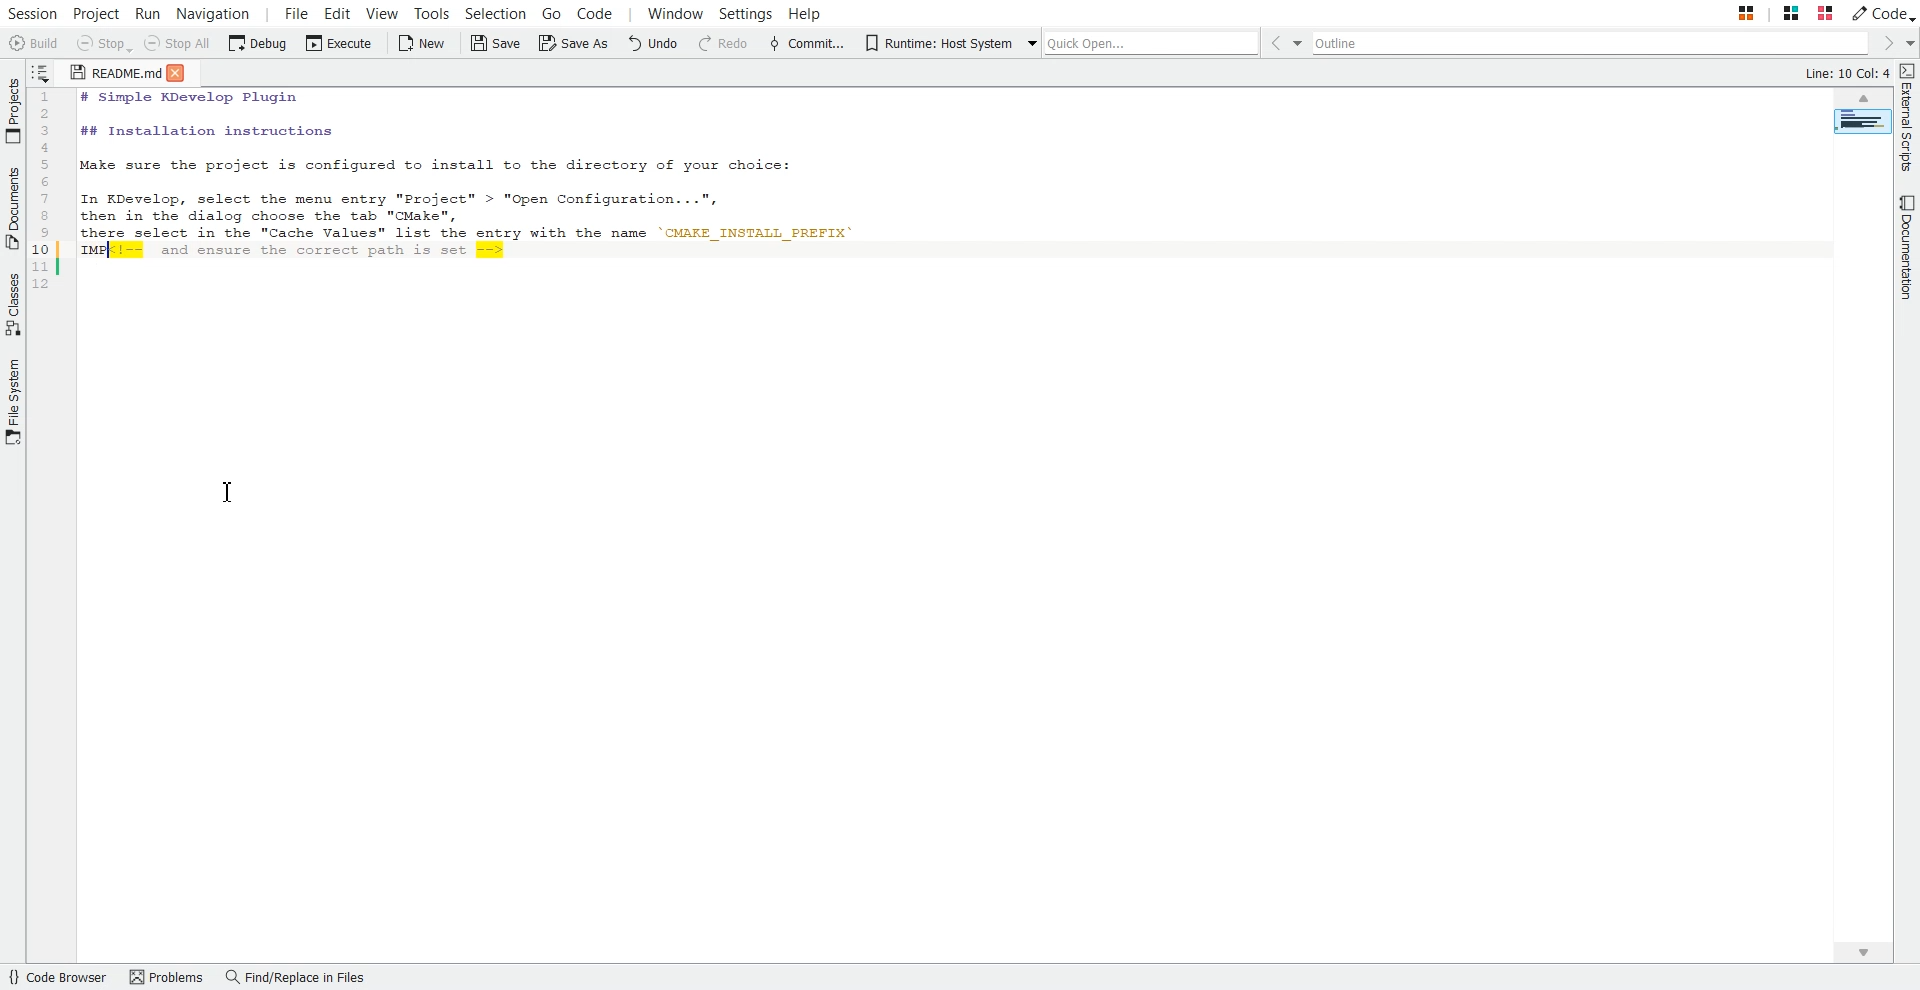 This screenshot has height=990, width=1920. What do you see at coordinates (653, 44) in the screenshot?
I see `Undo` at bounding box center [653, 44].